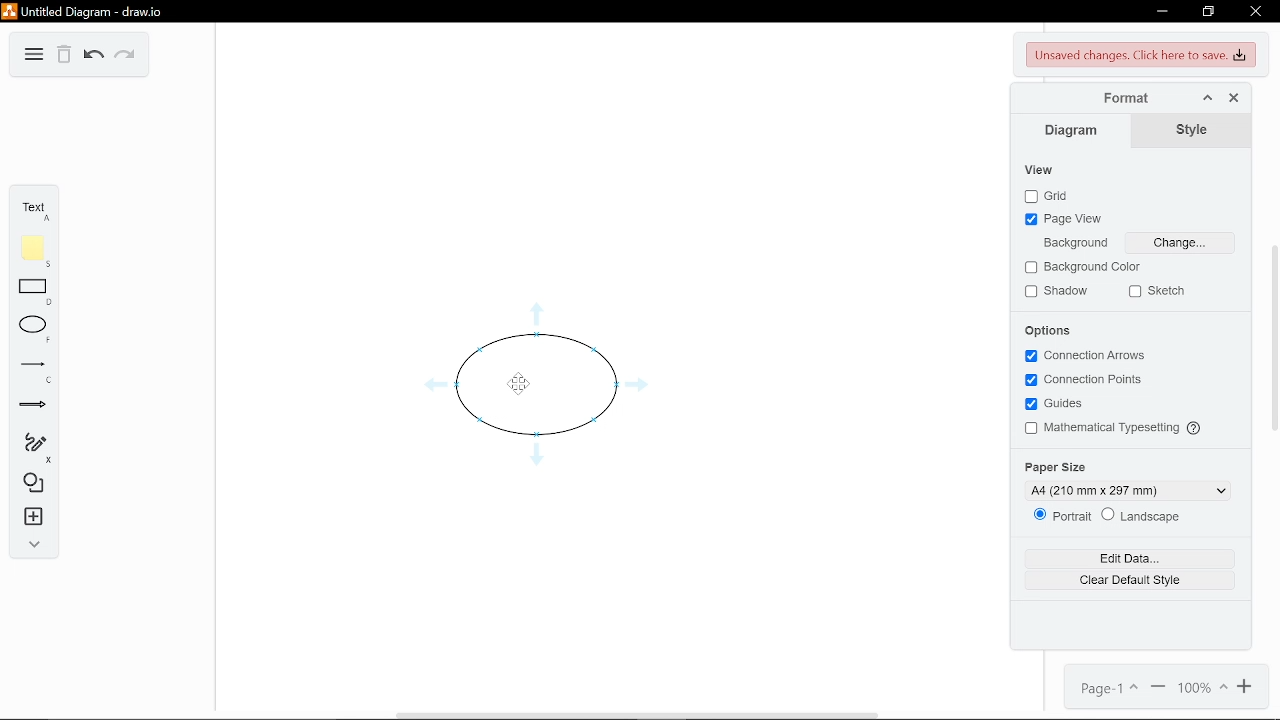 The width and height of the screenshot is (1280, 720). Describe the element at coordinates (1047, 196) in the screenshot. I see `Grid` at that location.